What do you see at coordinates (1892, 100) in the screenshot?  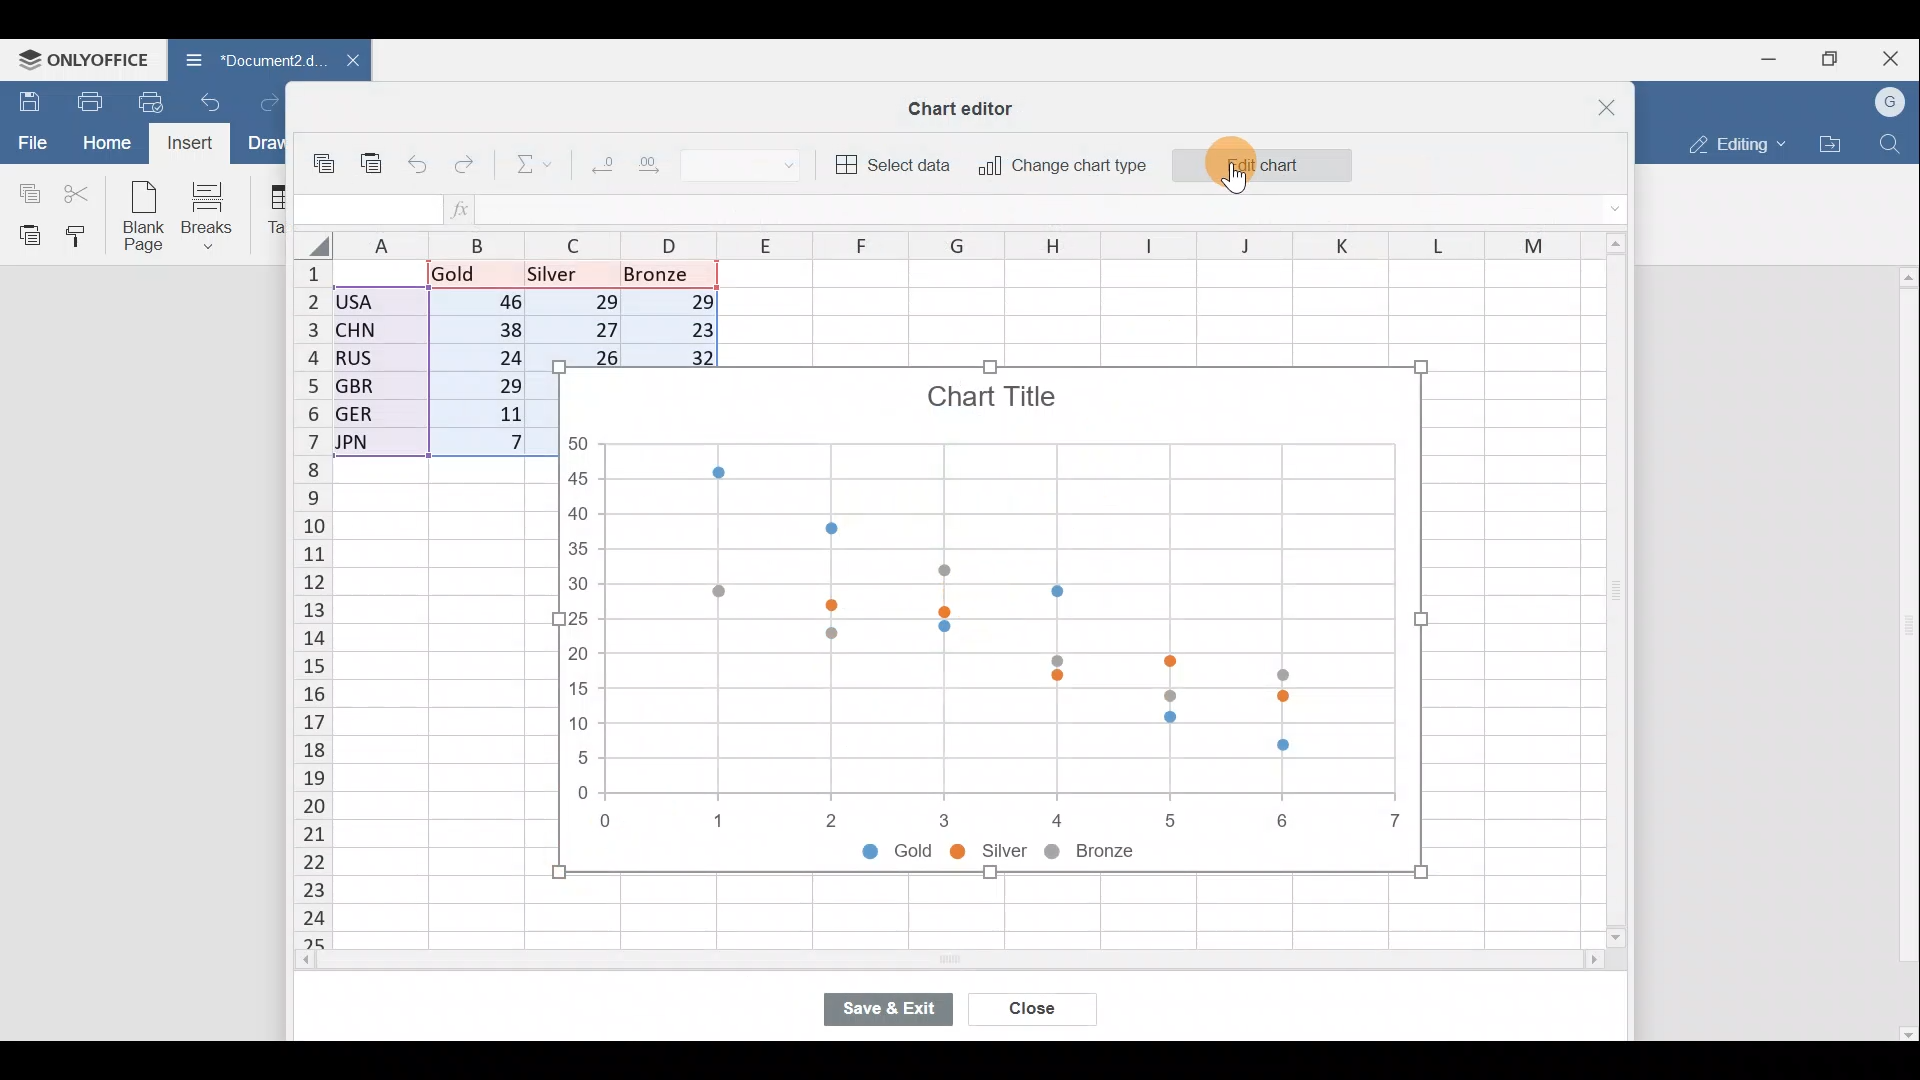 I see `Account name` at bounding box center [1892, 100].